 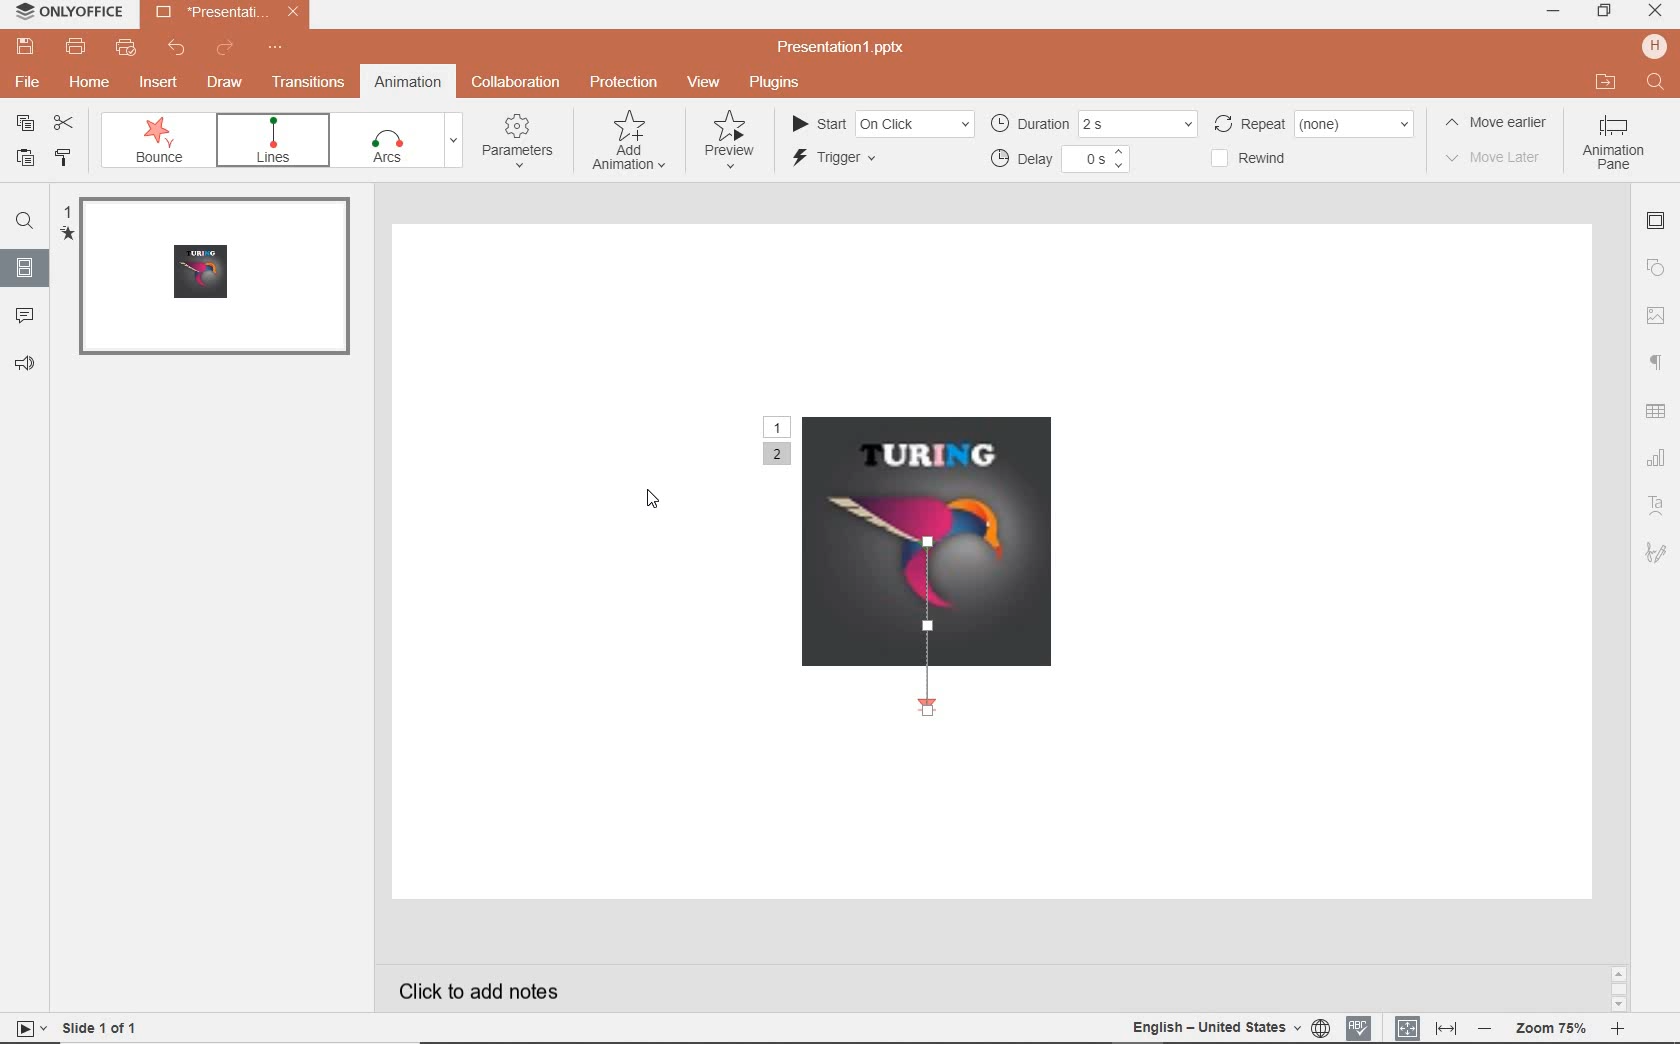 What do you see at coordinates (1322, 1027) in the screenshot?
I see `set document language` at bounding box center [1322, 1027].